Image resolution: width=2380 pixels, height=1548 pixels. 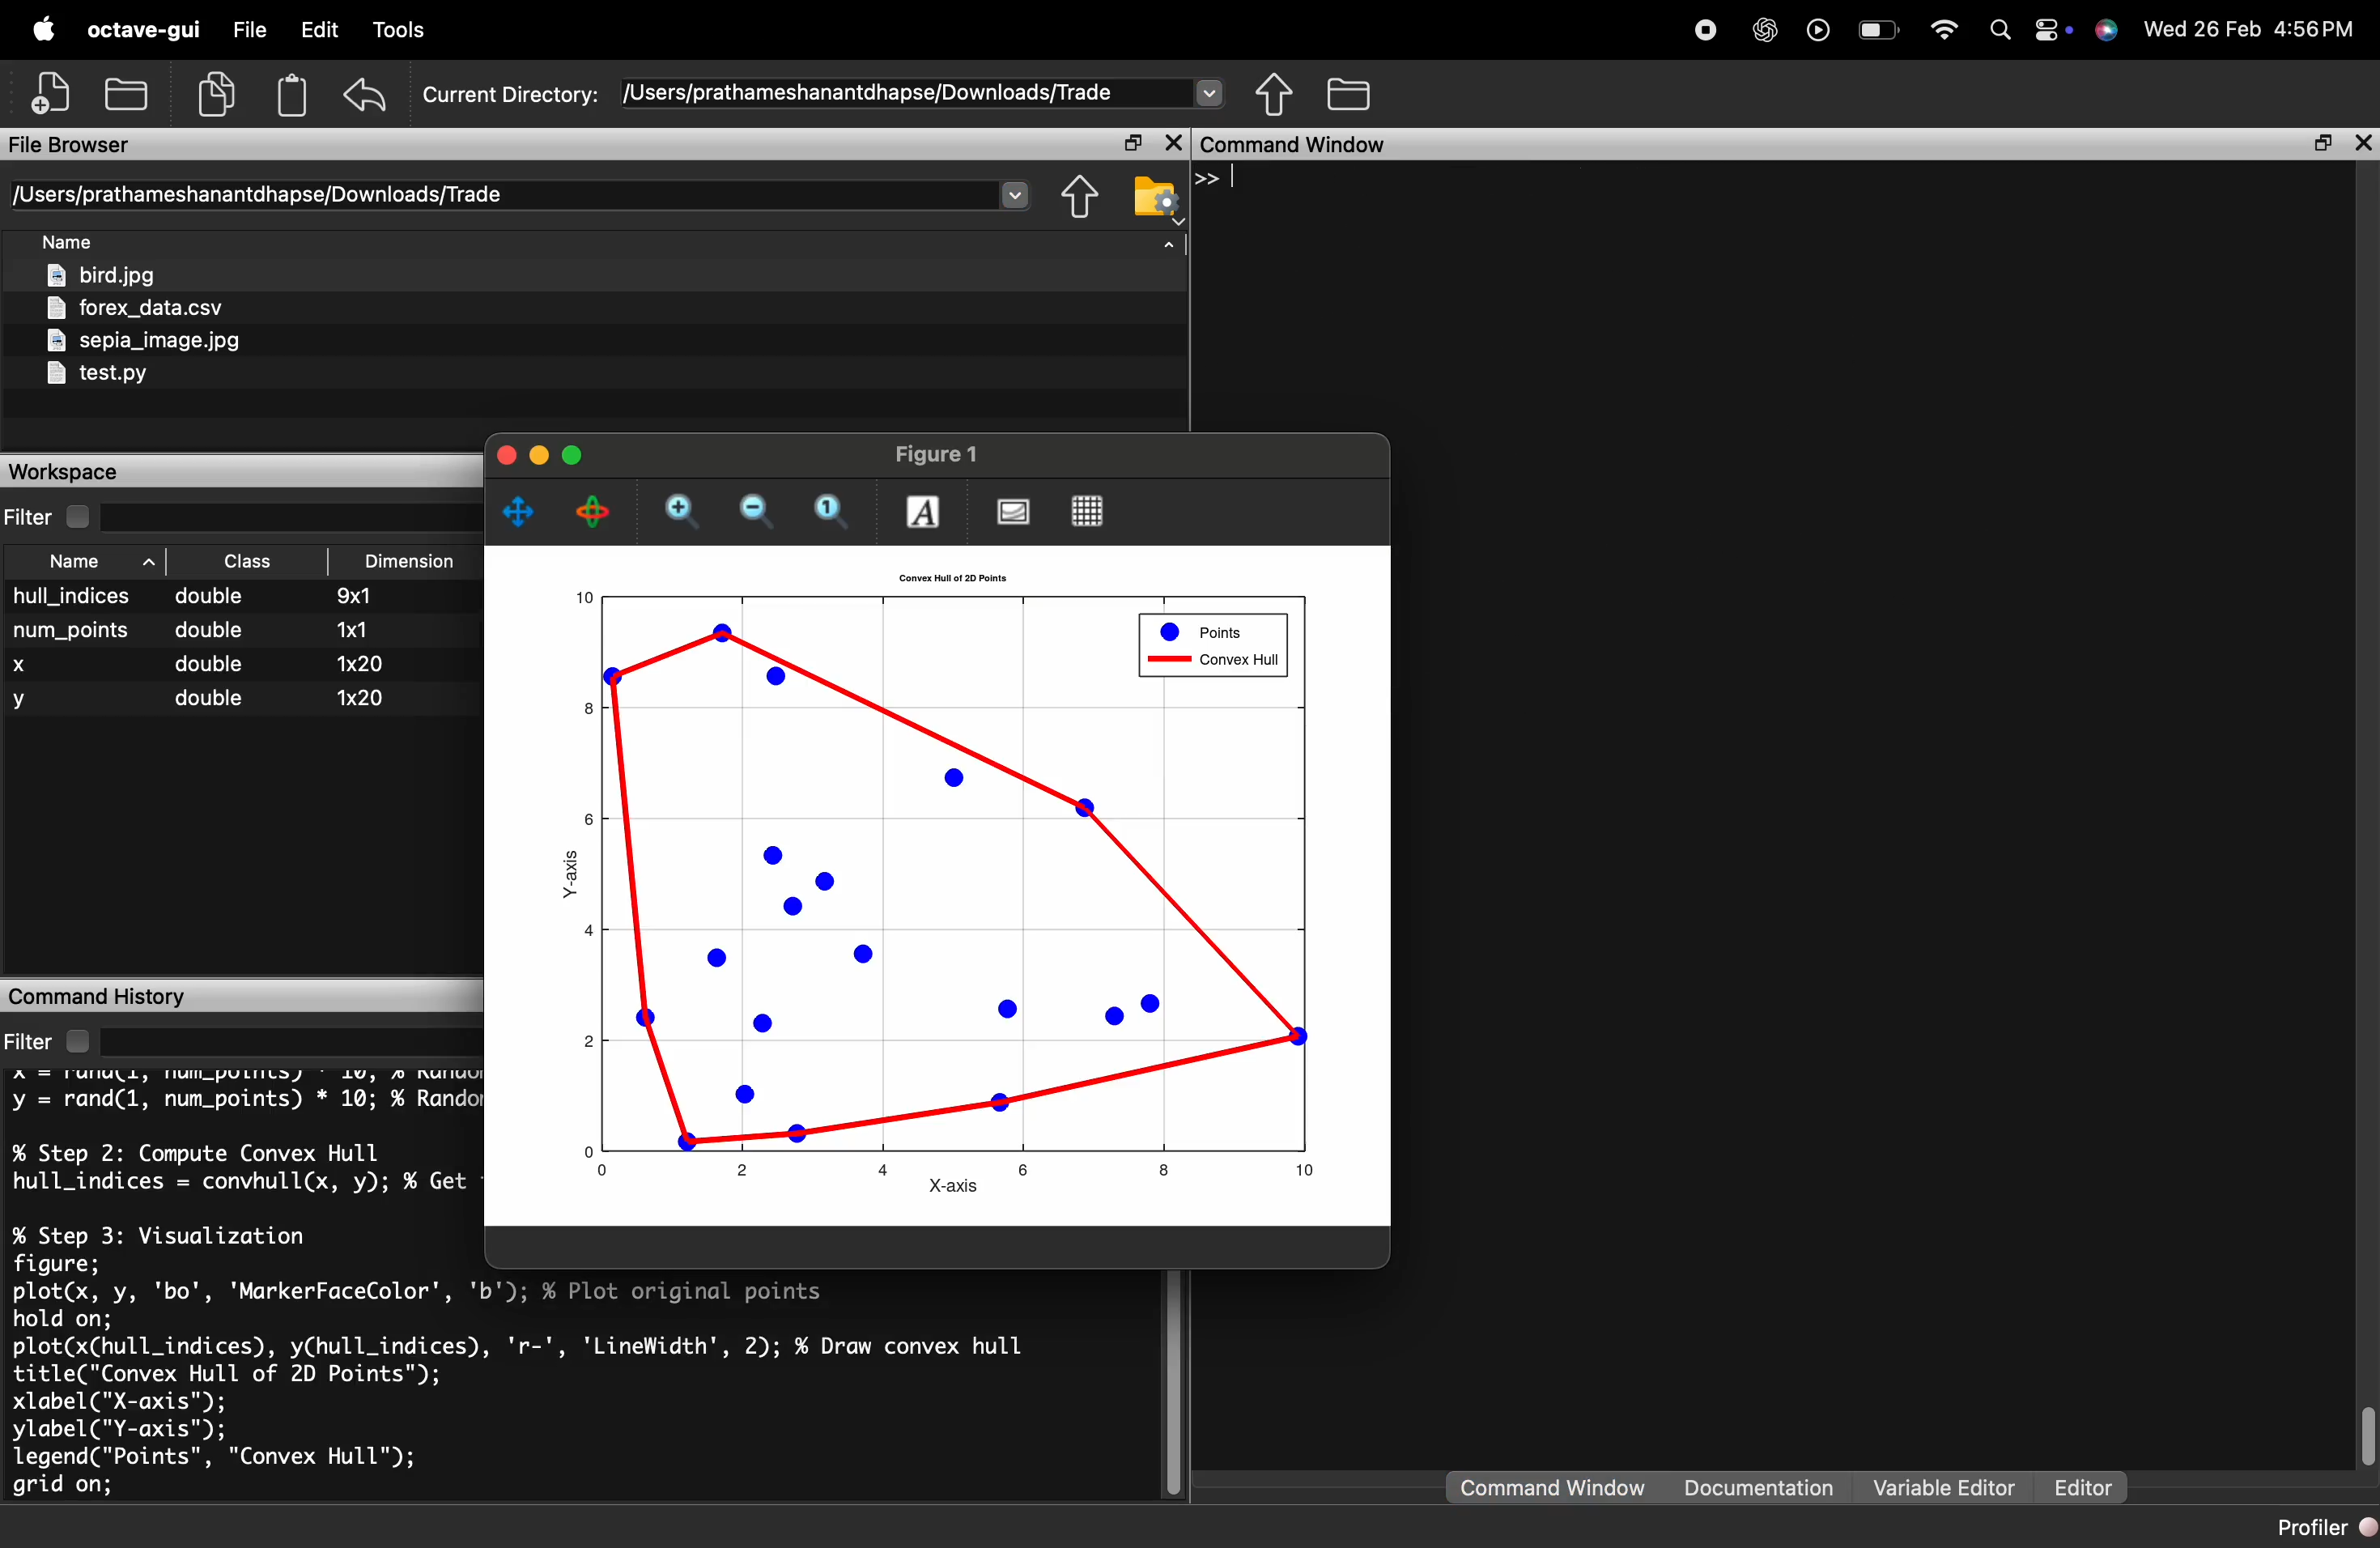 What do you see at coordinates (1763, 1489) in the screenshot?
I see `Documentation` at bounding box center [1763, 1489].